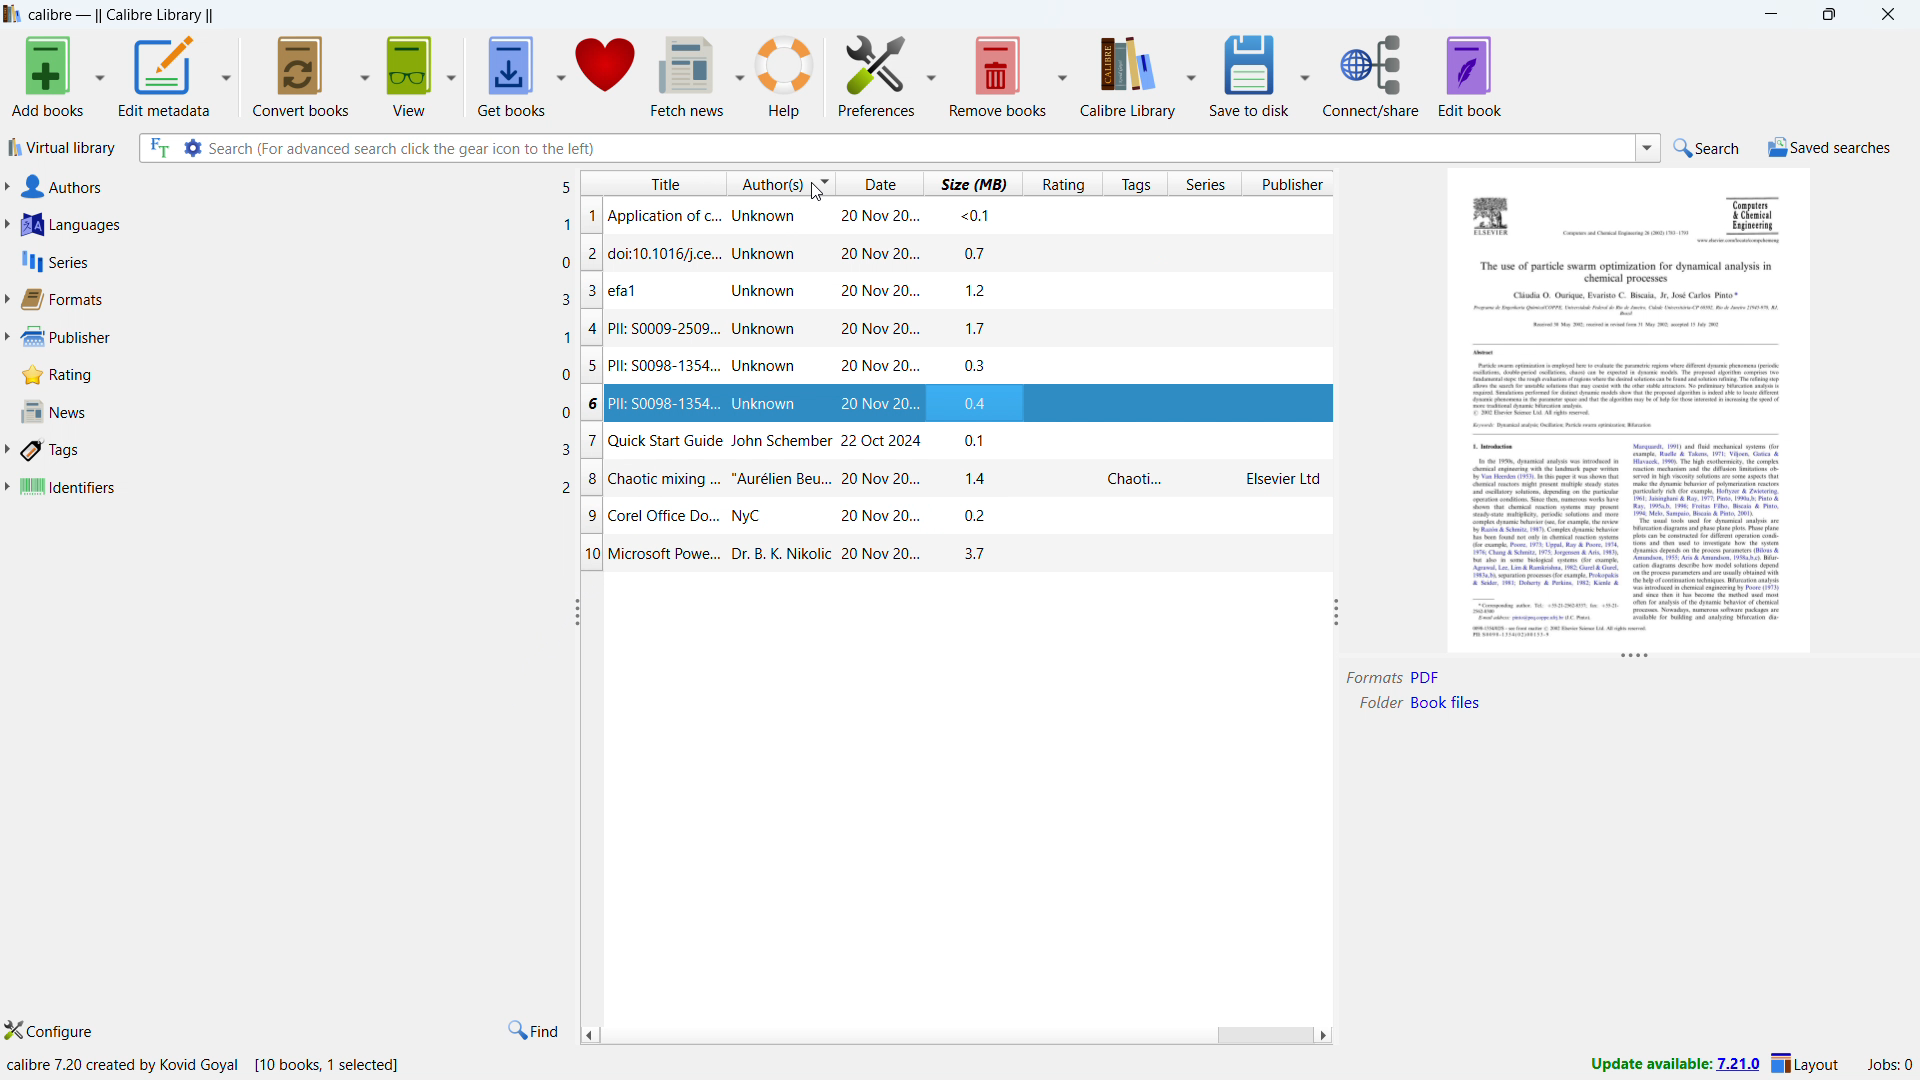  Describe the element at coordinates (1262, 1034) in the screenshot. I see `scrollbar` at that location.